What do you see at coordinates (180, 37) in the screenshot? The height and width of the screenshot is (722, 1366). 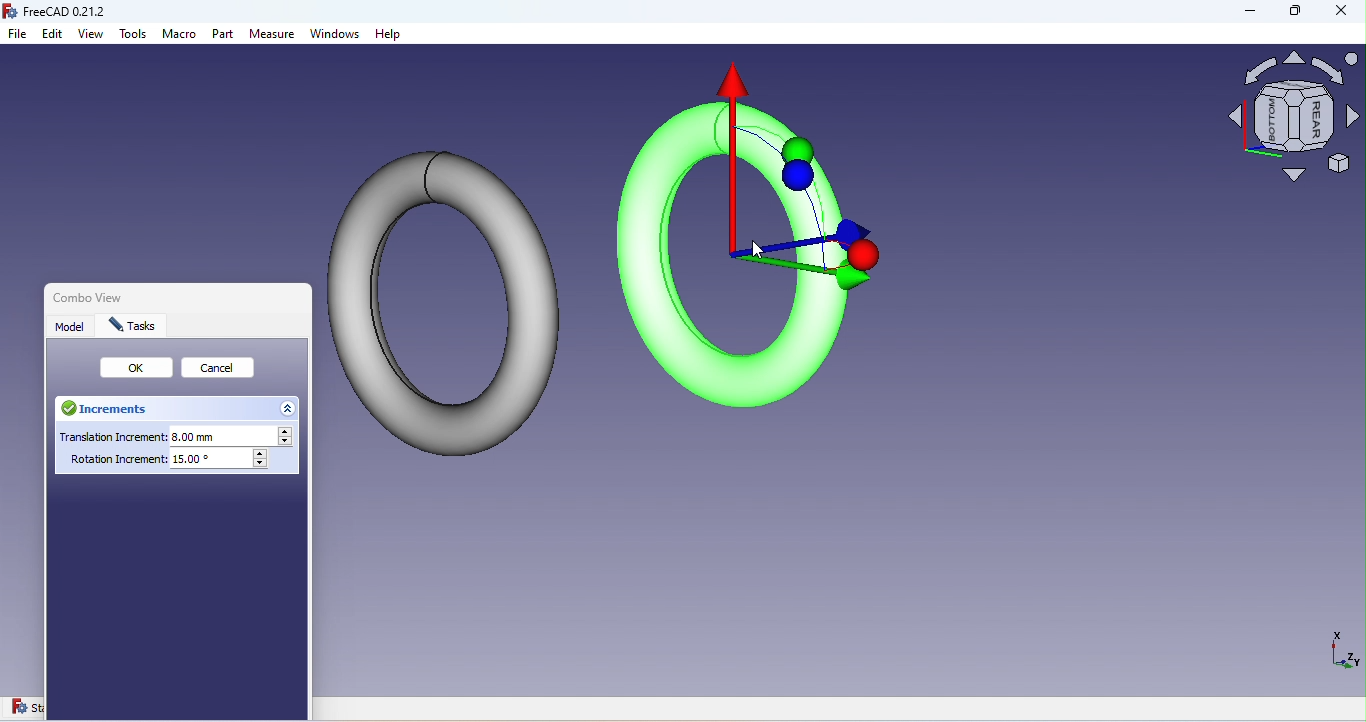 I see `Macro` at bounding box center [180, 37].